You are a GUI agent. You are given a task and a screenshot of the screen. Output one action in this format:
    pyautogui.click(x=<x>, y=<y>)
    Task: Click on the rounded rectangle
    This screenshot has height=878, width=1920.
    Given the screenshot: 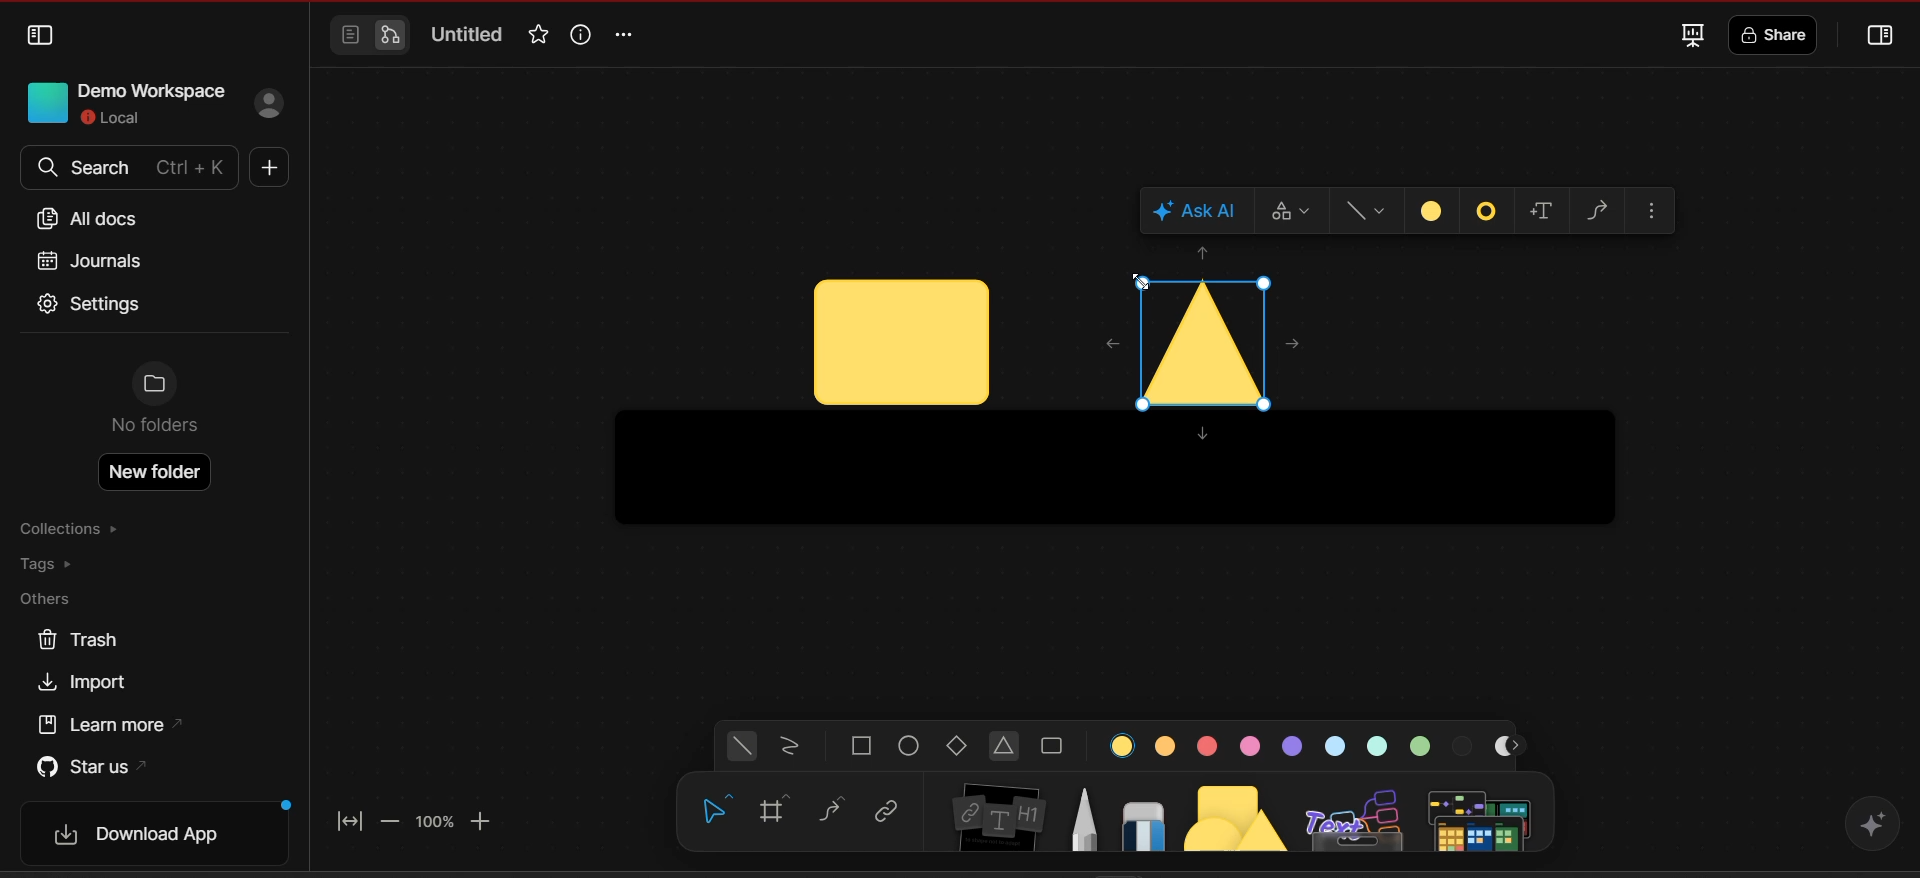 What is the action you would take?
    pyautogui.click(x=1052, y=747)
    